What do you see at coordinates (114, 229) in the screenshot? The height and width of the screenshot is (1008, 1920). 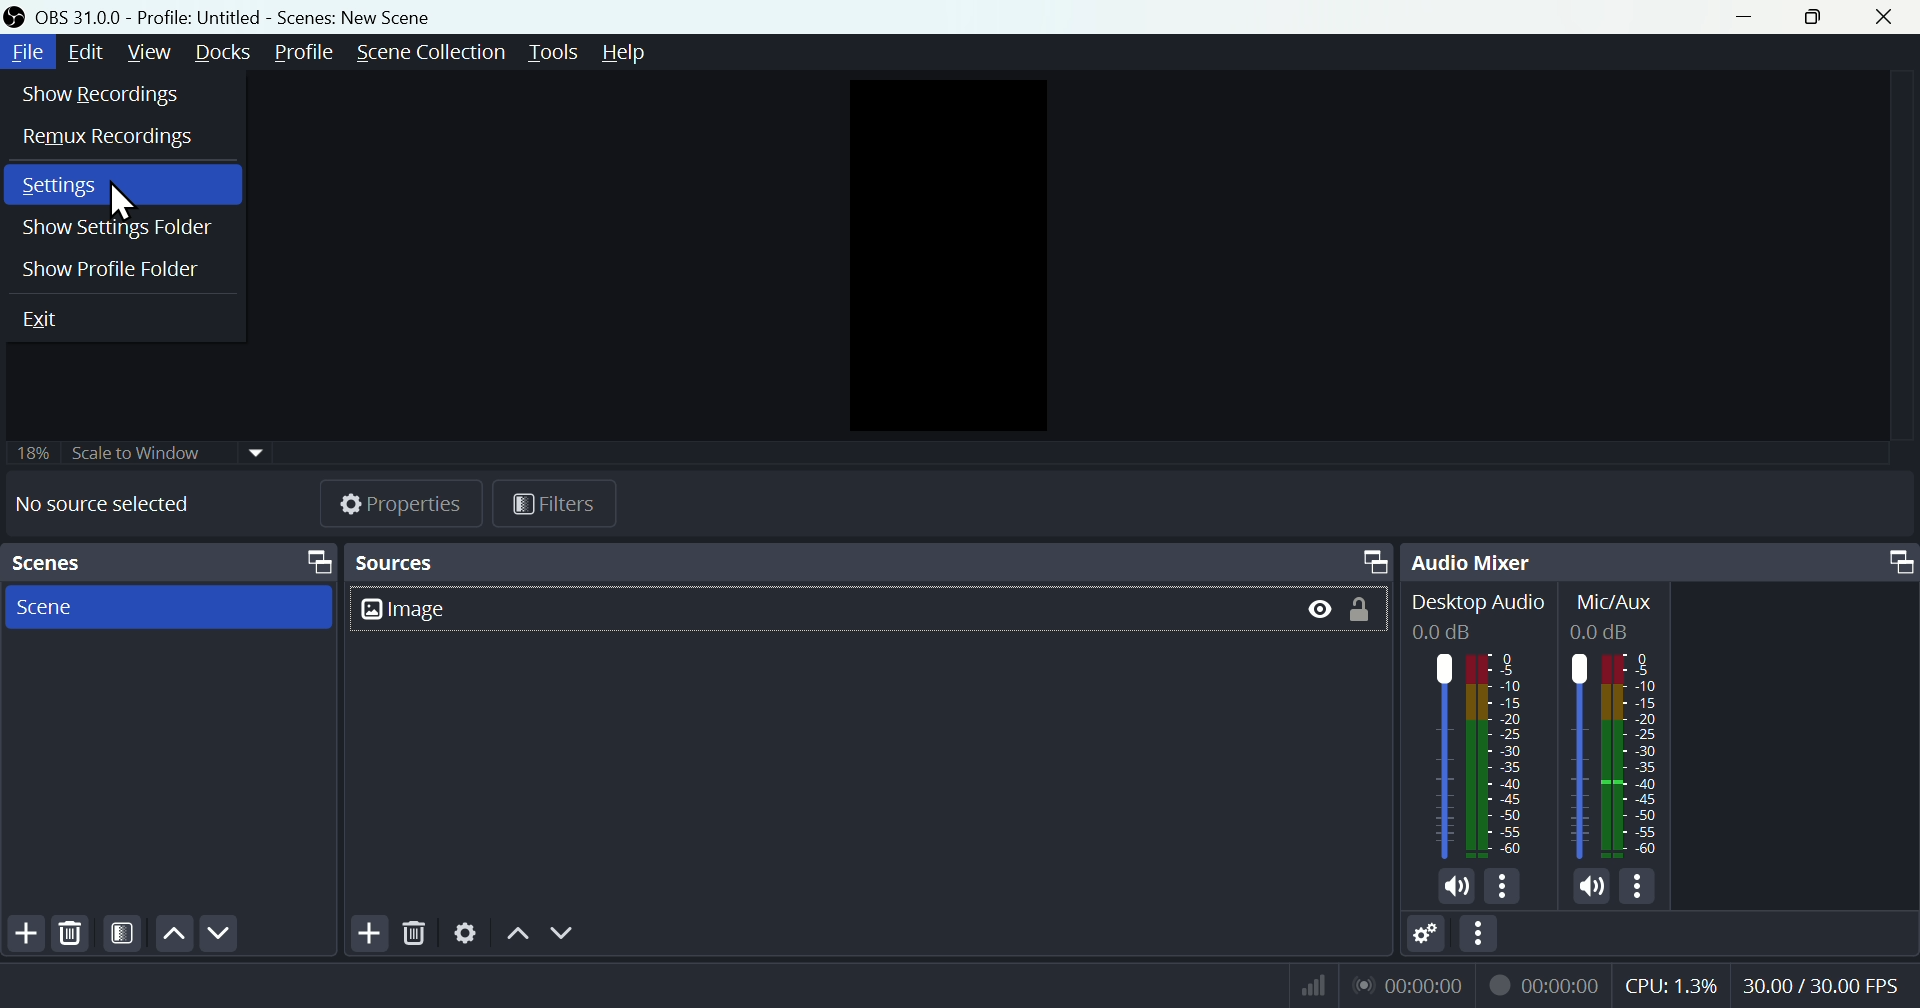 I see `Show settings folder` at bounding box center [114, 229].